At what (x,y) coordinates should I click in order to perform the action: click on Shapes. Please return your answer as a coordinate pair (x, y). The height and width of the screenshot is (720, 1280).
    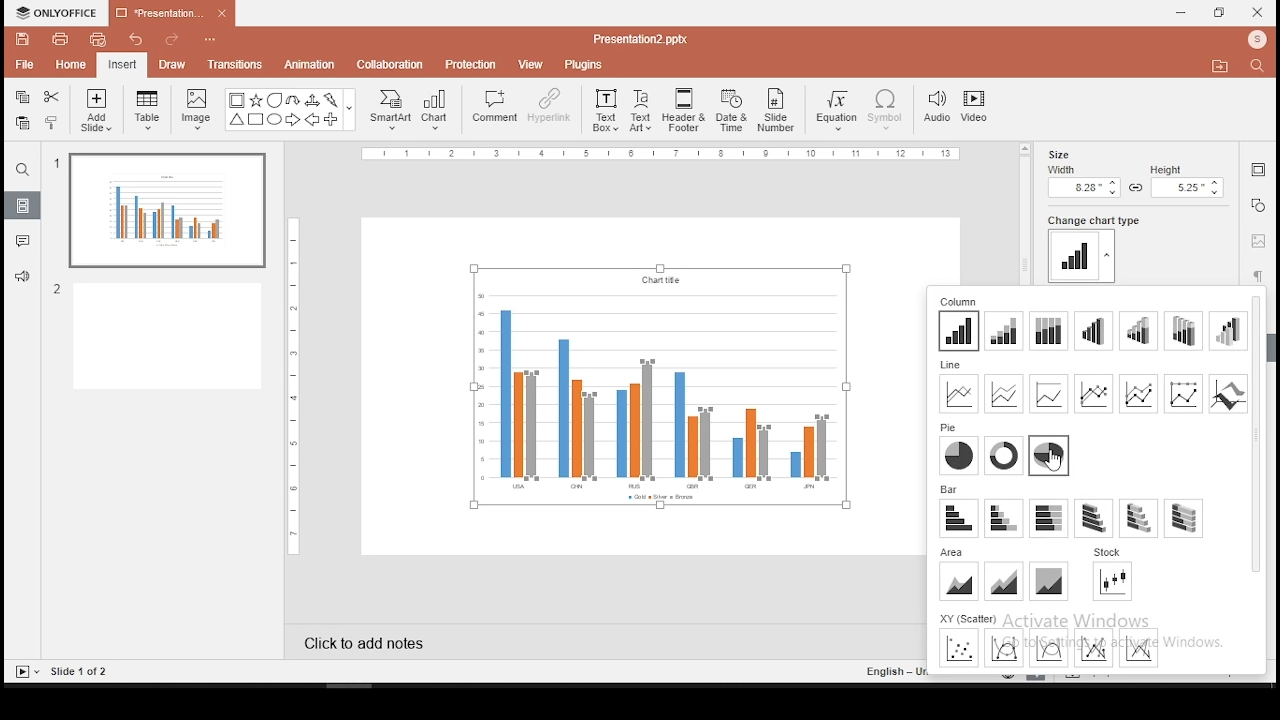
    Looking at the image, I should click on (287, 112).